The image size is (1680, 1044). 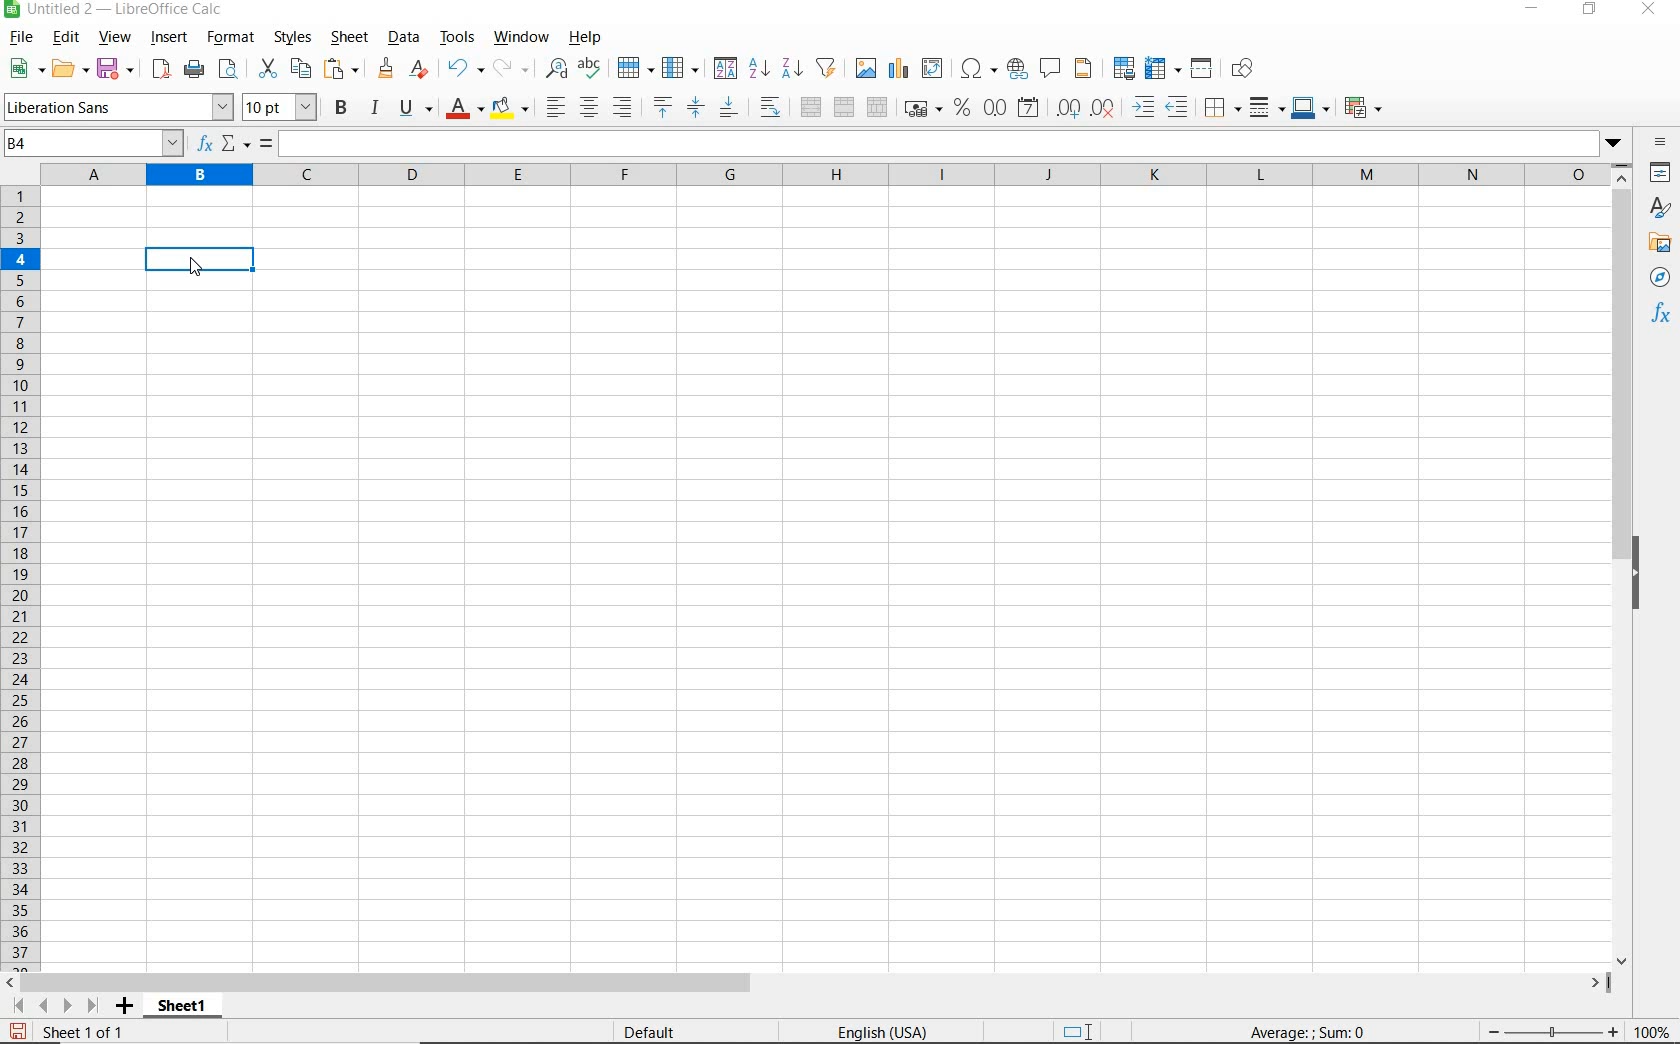 What do you see at coordinates (94, 144) in the screenshot?
I see `name box` at bounding box center [94, 144].